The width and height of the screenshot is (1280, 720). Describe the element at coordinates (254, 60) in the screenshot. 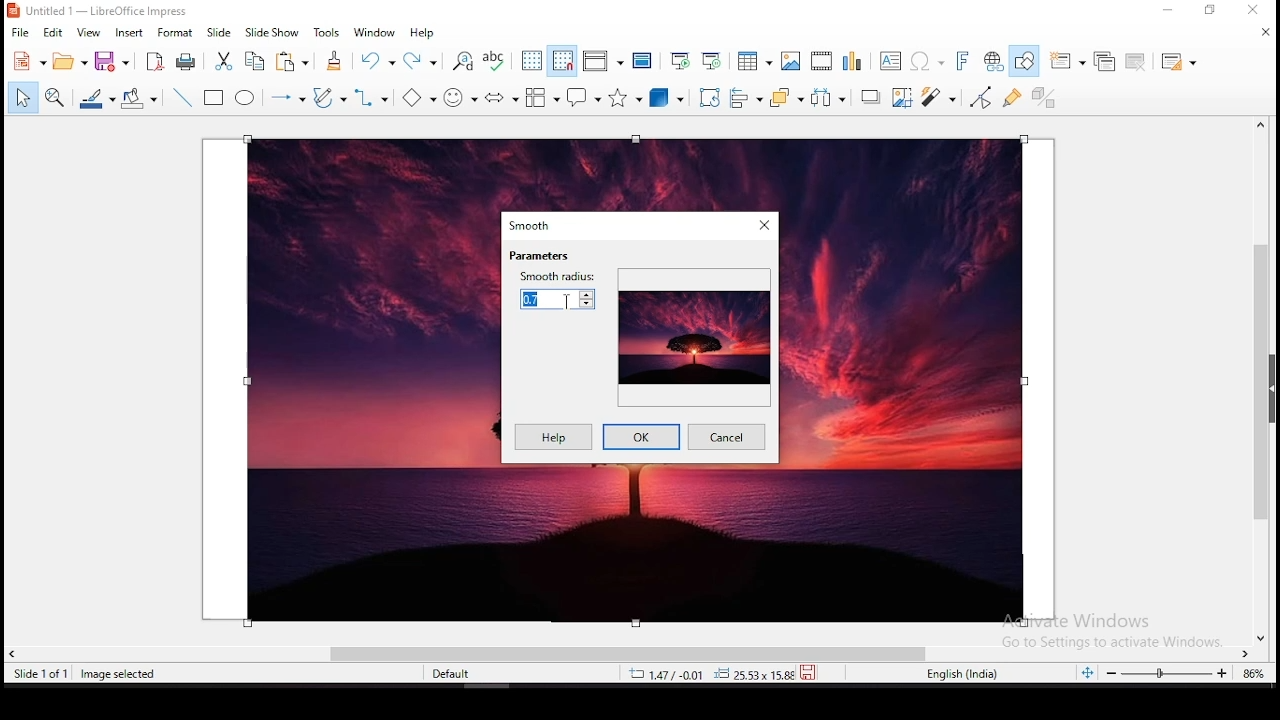

I see `copy` at that location.